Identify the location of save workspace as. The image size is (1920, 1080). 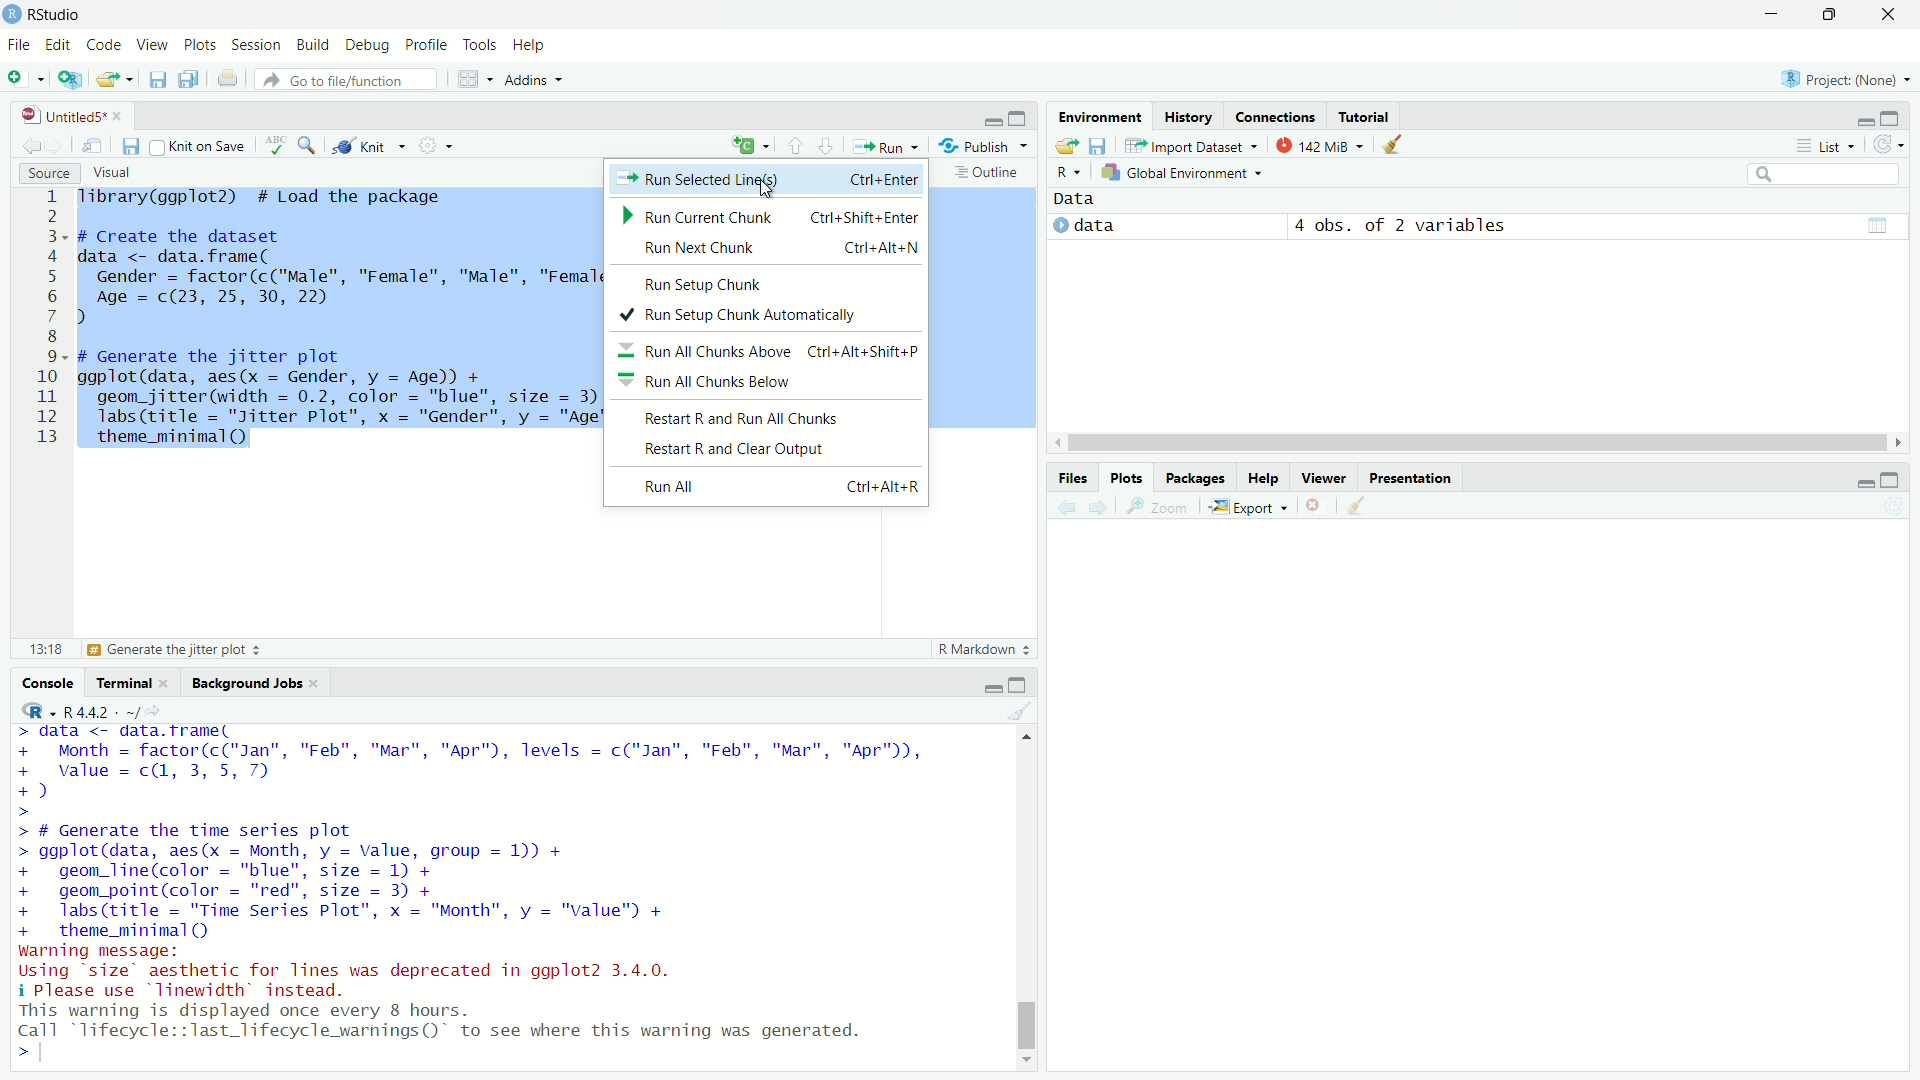
(1100, 146).